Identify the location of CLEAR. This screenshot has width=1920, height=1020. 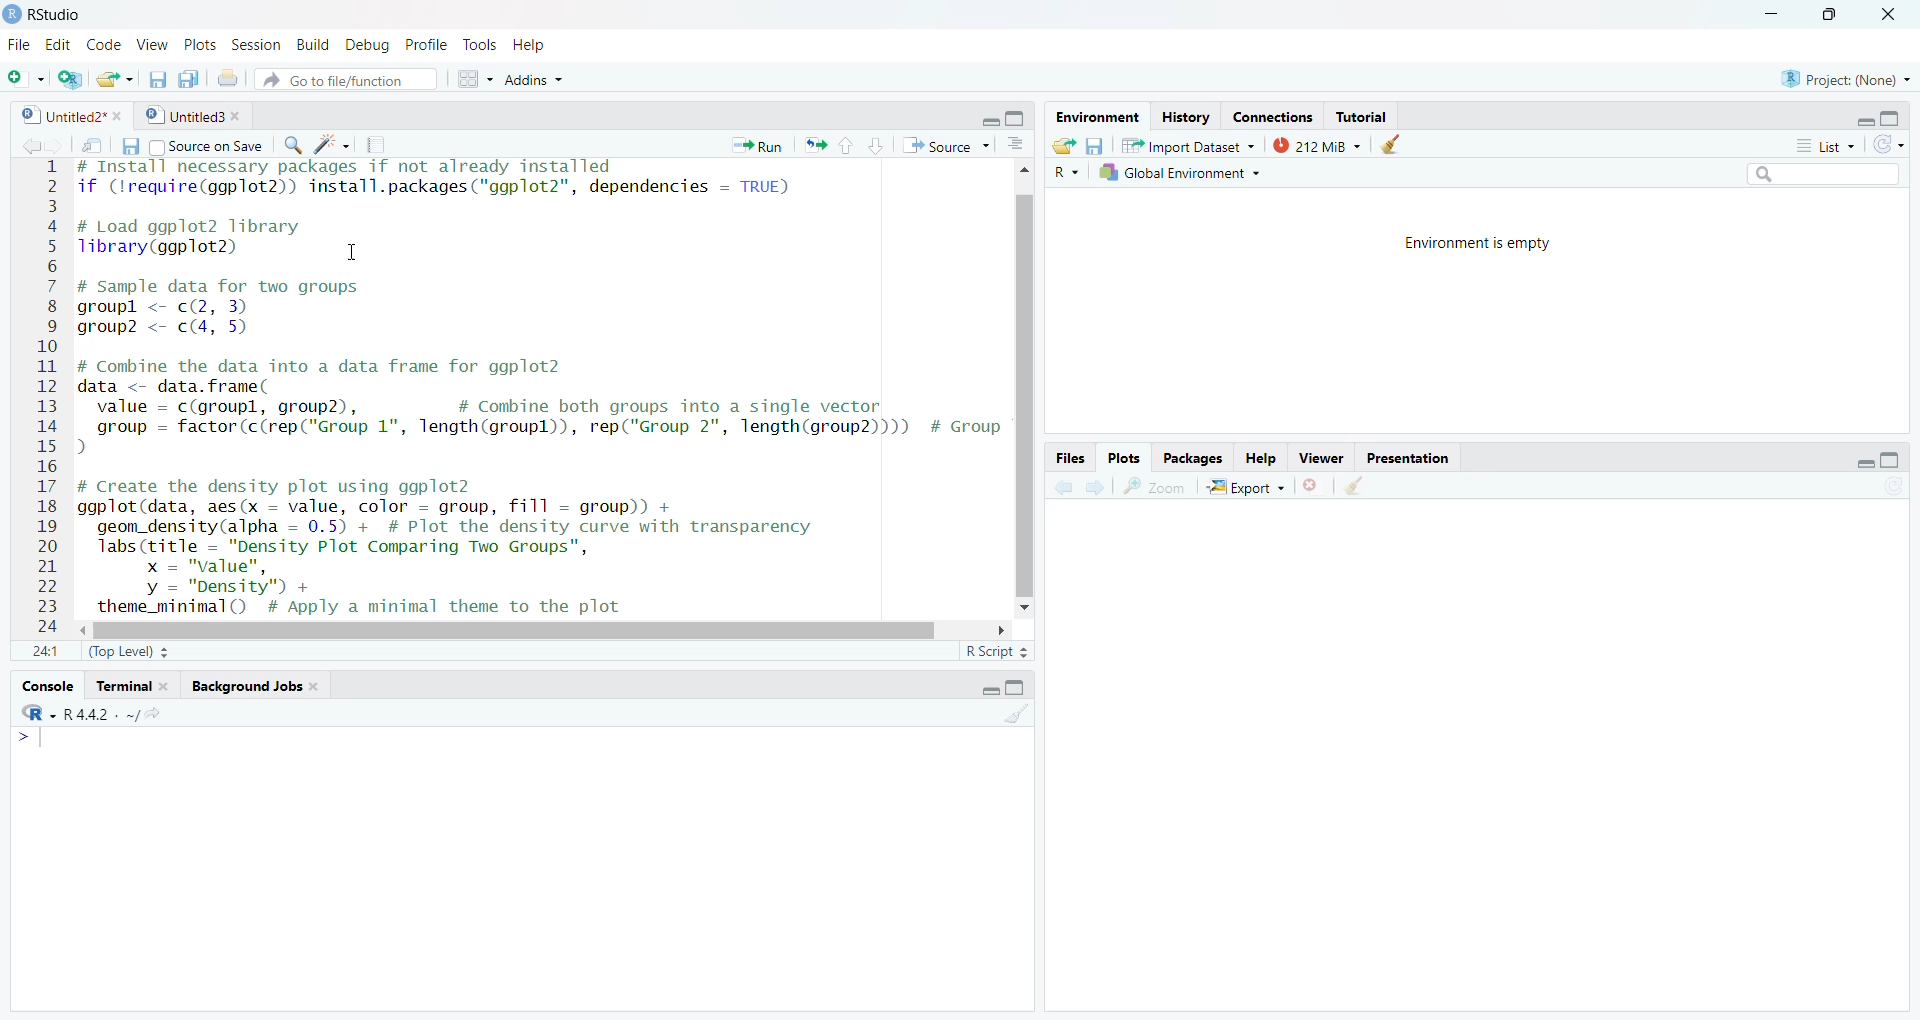
(1364, 487).